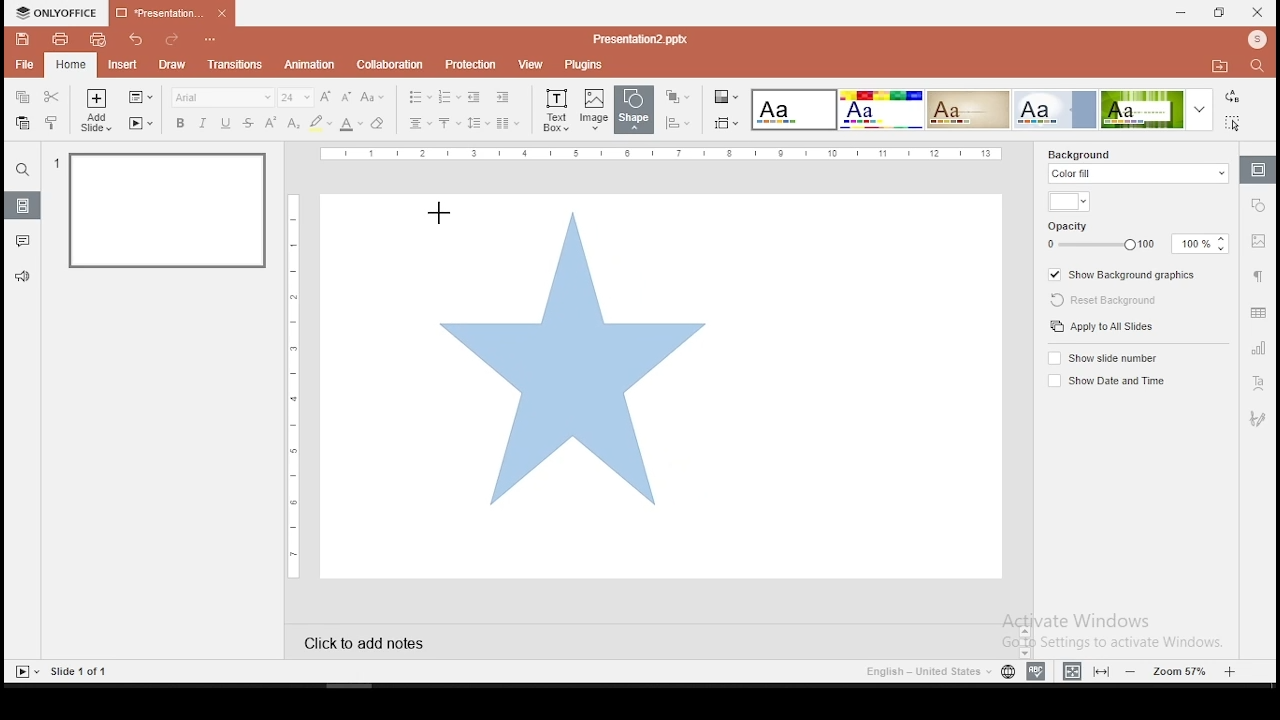 This screenshot has height=720, width=1280. What do you see at coordinates (269, 121) in the screenshot?
I see `superscript` at bounding box center [269, 121].